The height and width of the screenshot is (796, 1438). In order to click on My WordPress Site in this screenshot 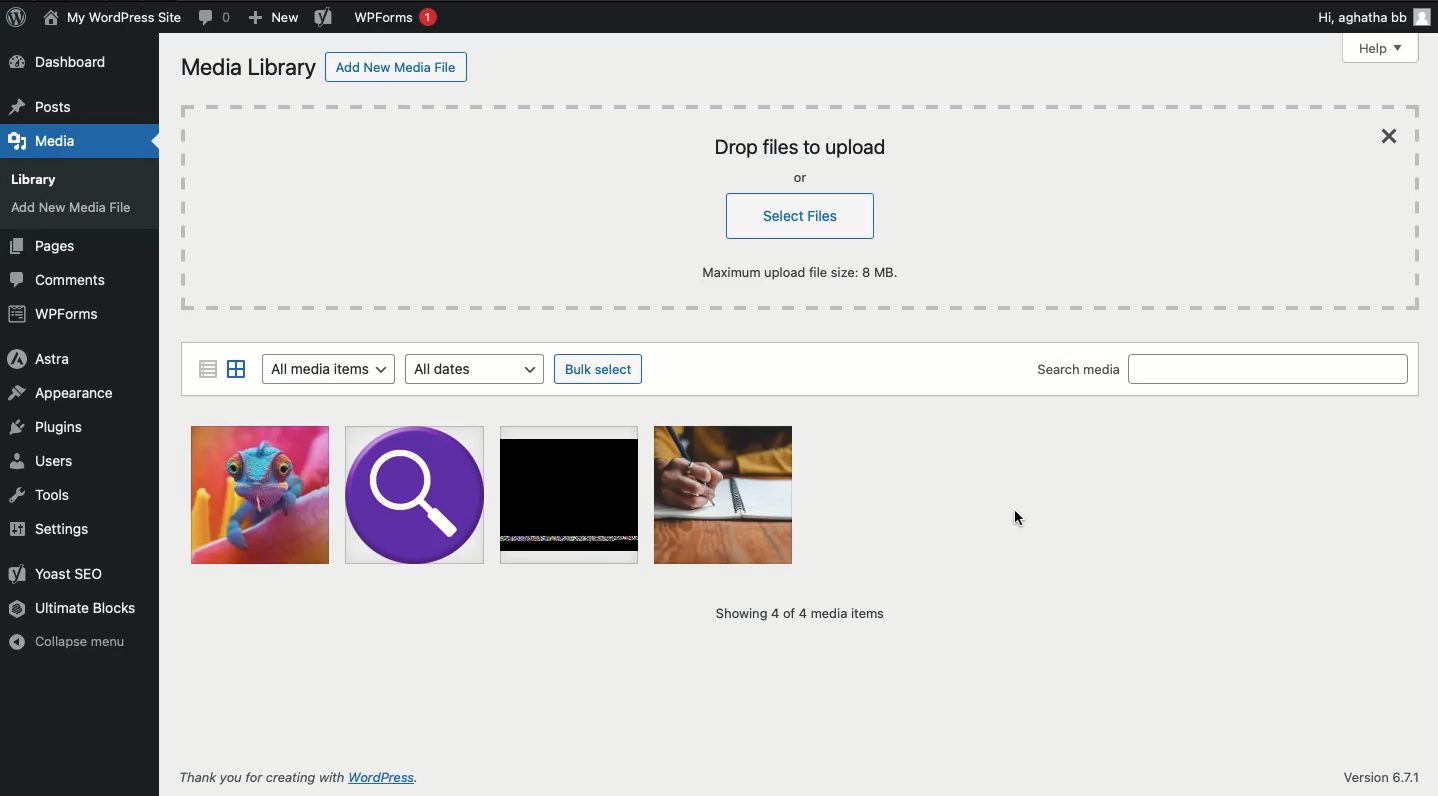, I will do `click(112, 19)`.